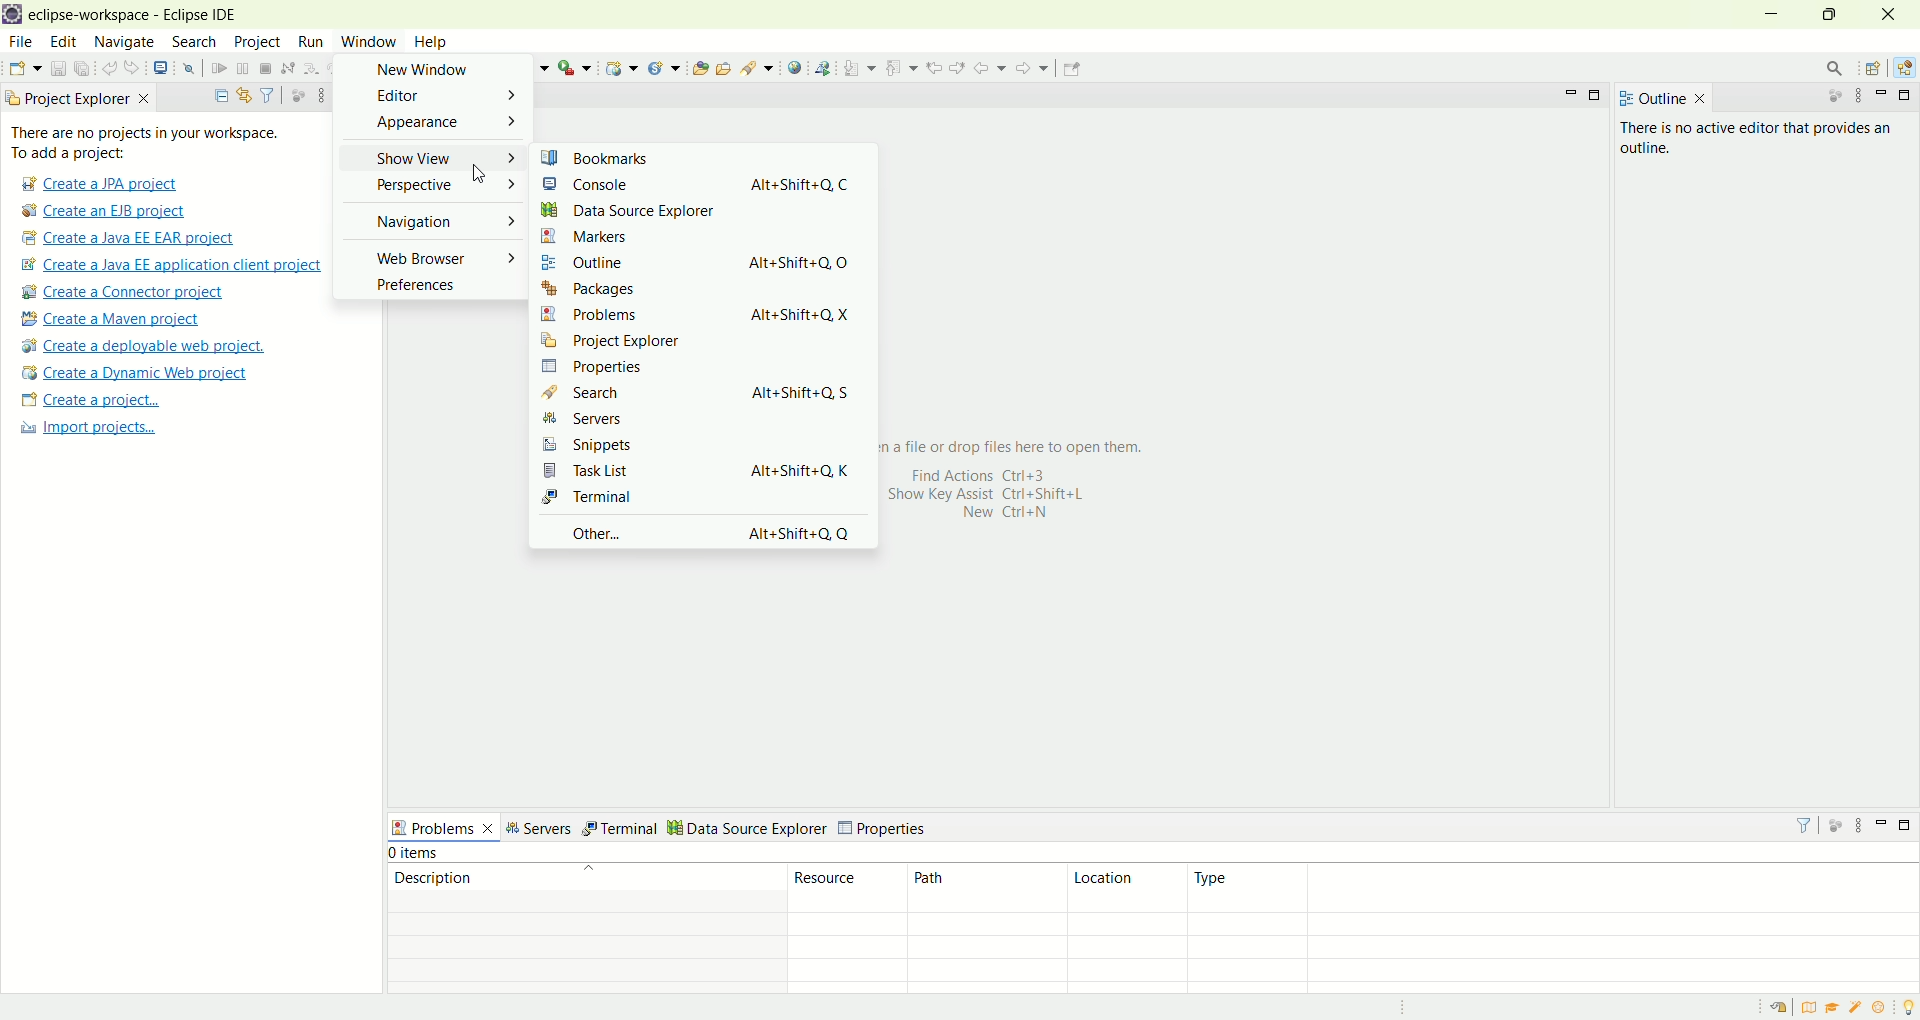 The width and height of the screenshot is (1920, 1020). Describe the element at coordinates (631, 392) in the screenshot. I see `search` at that location.